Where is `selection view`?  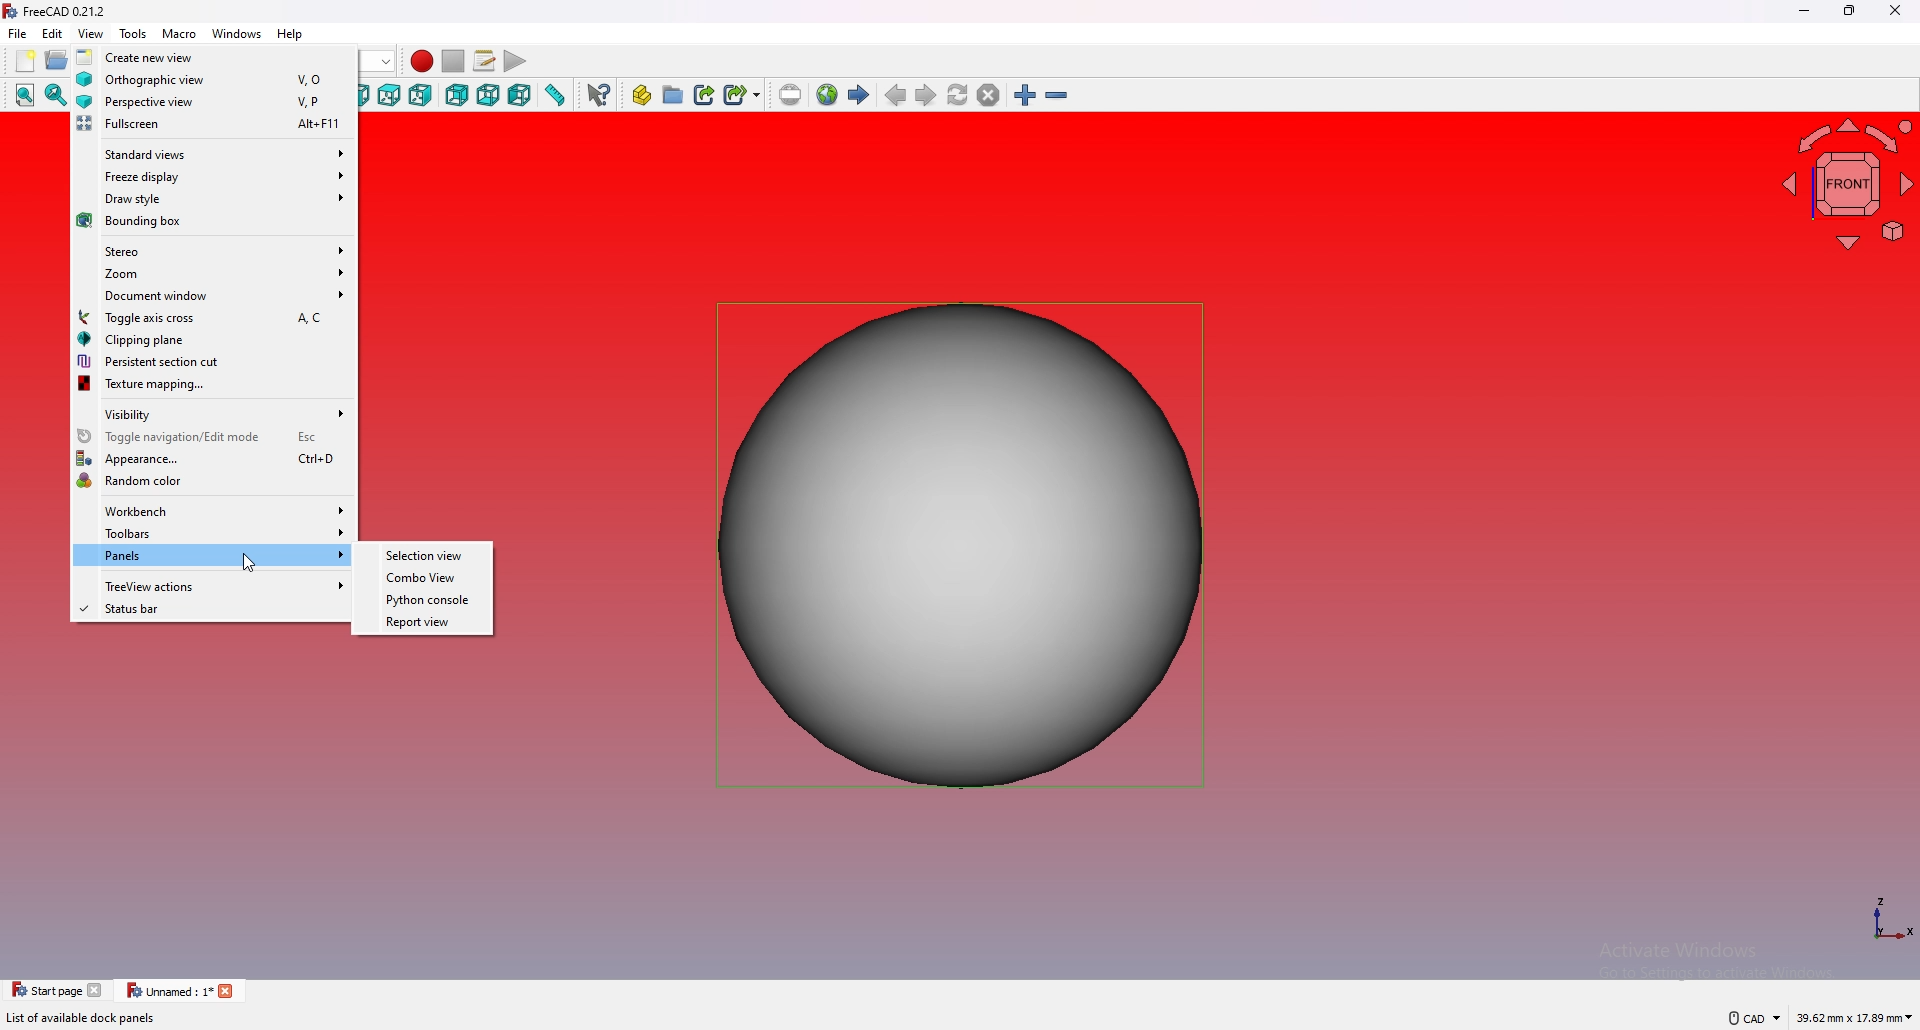 selection view is located at coordinates (425, 555).